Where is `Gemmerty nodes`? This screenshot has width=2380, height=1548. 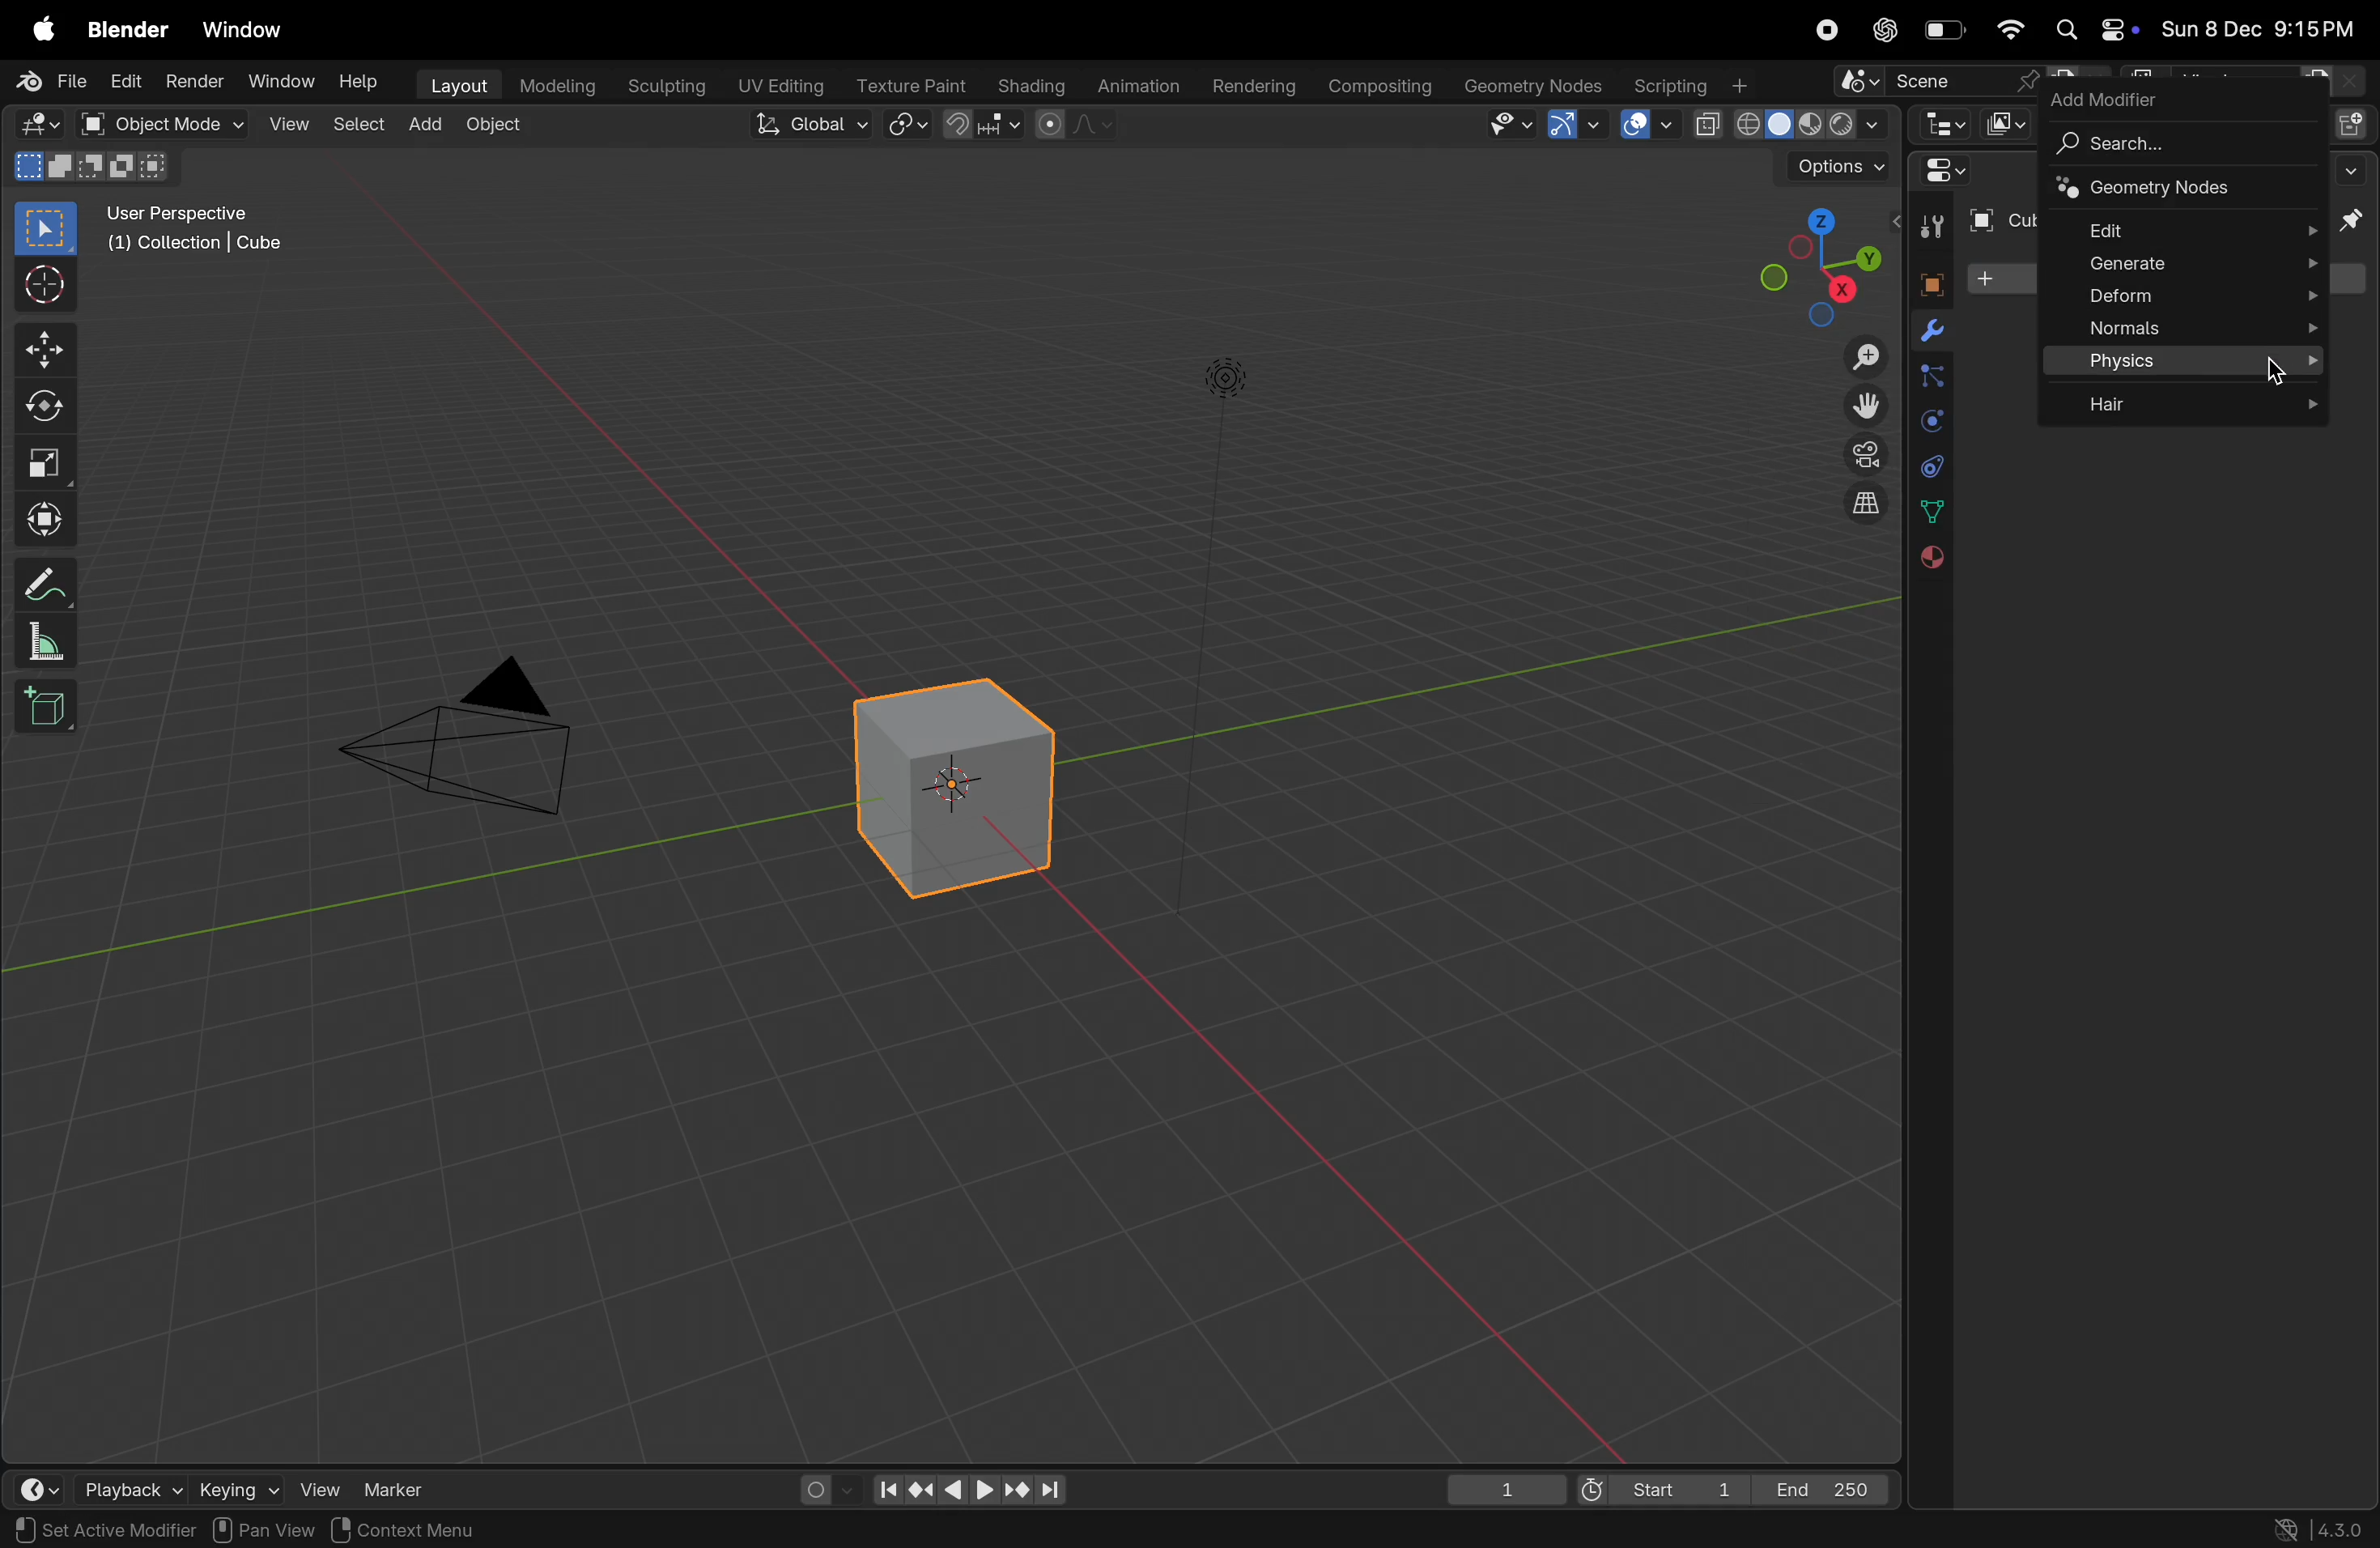
Gemmerty nodes is located at coordinates (1531, 86).